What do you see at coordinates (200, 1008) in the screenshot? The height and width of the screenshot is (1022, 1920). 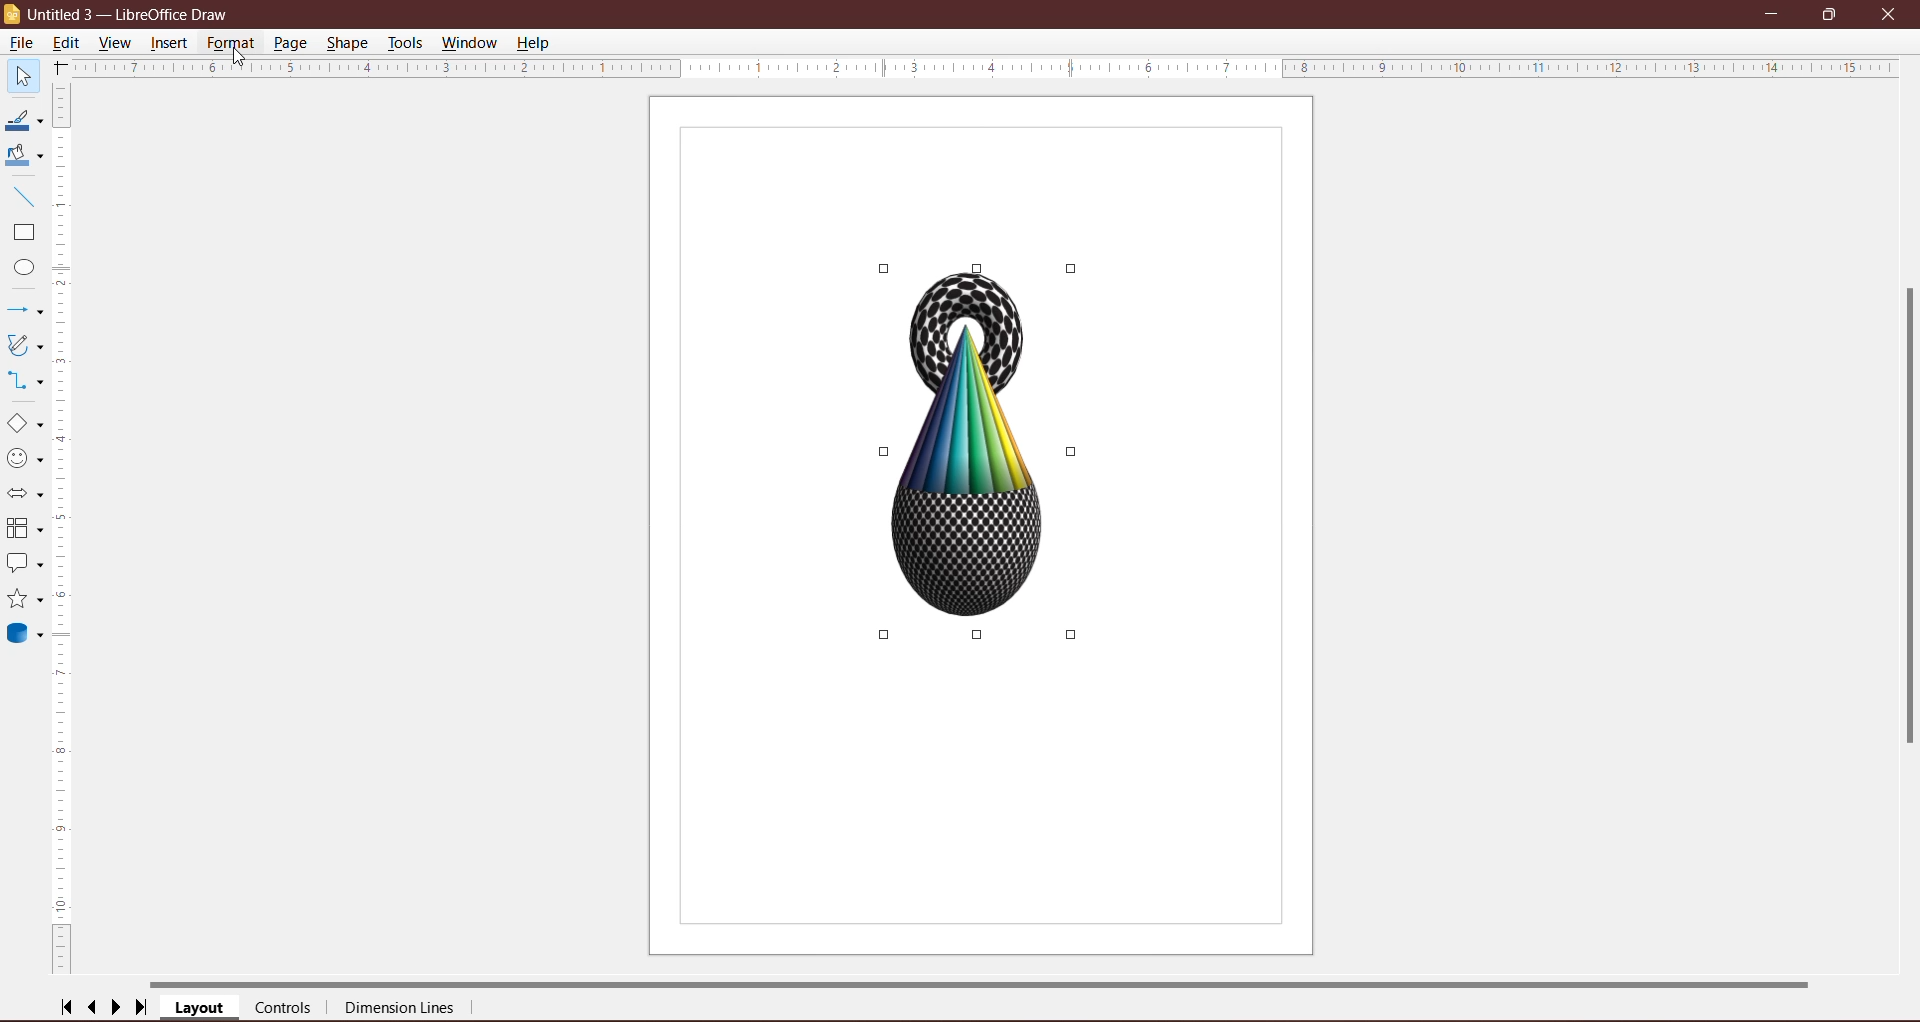 I see `Layer` at bounding box center [200, 1008].